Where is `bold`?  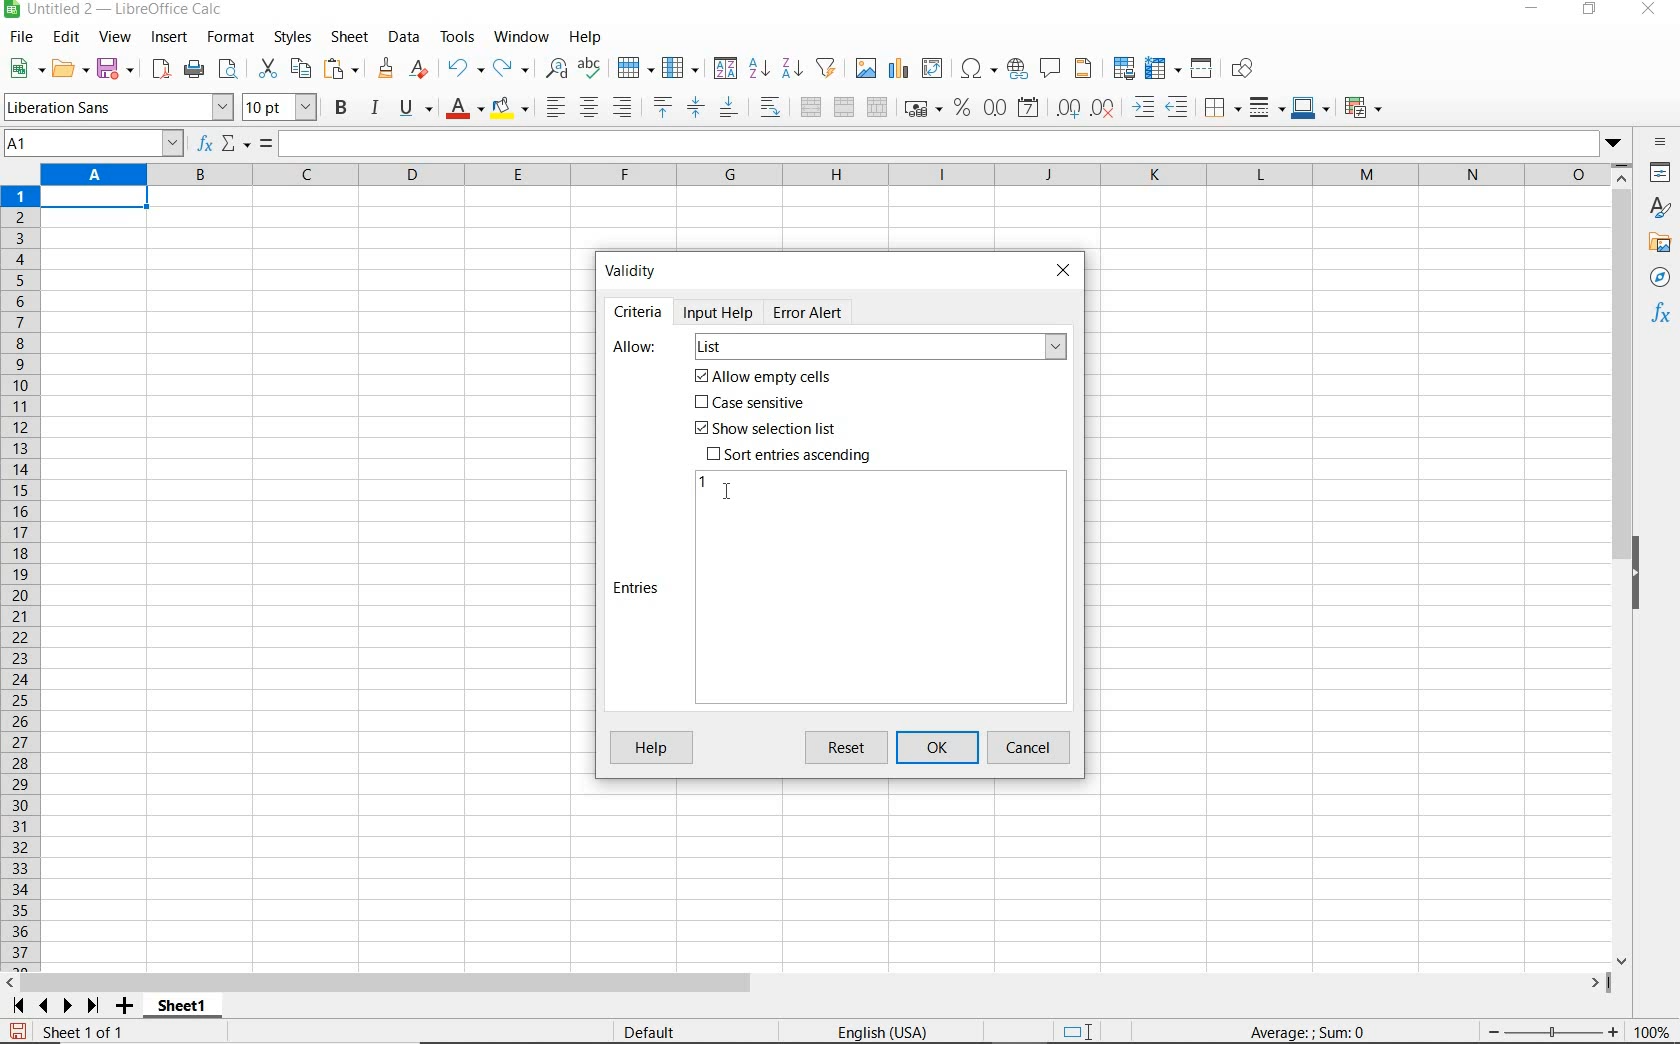 bold is located at coordinates (343, 107).